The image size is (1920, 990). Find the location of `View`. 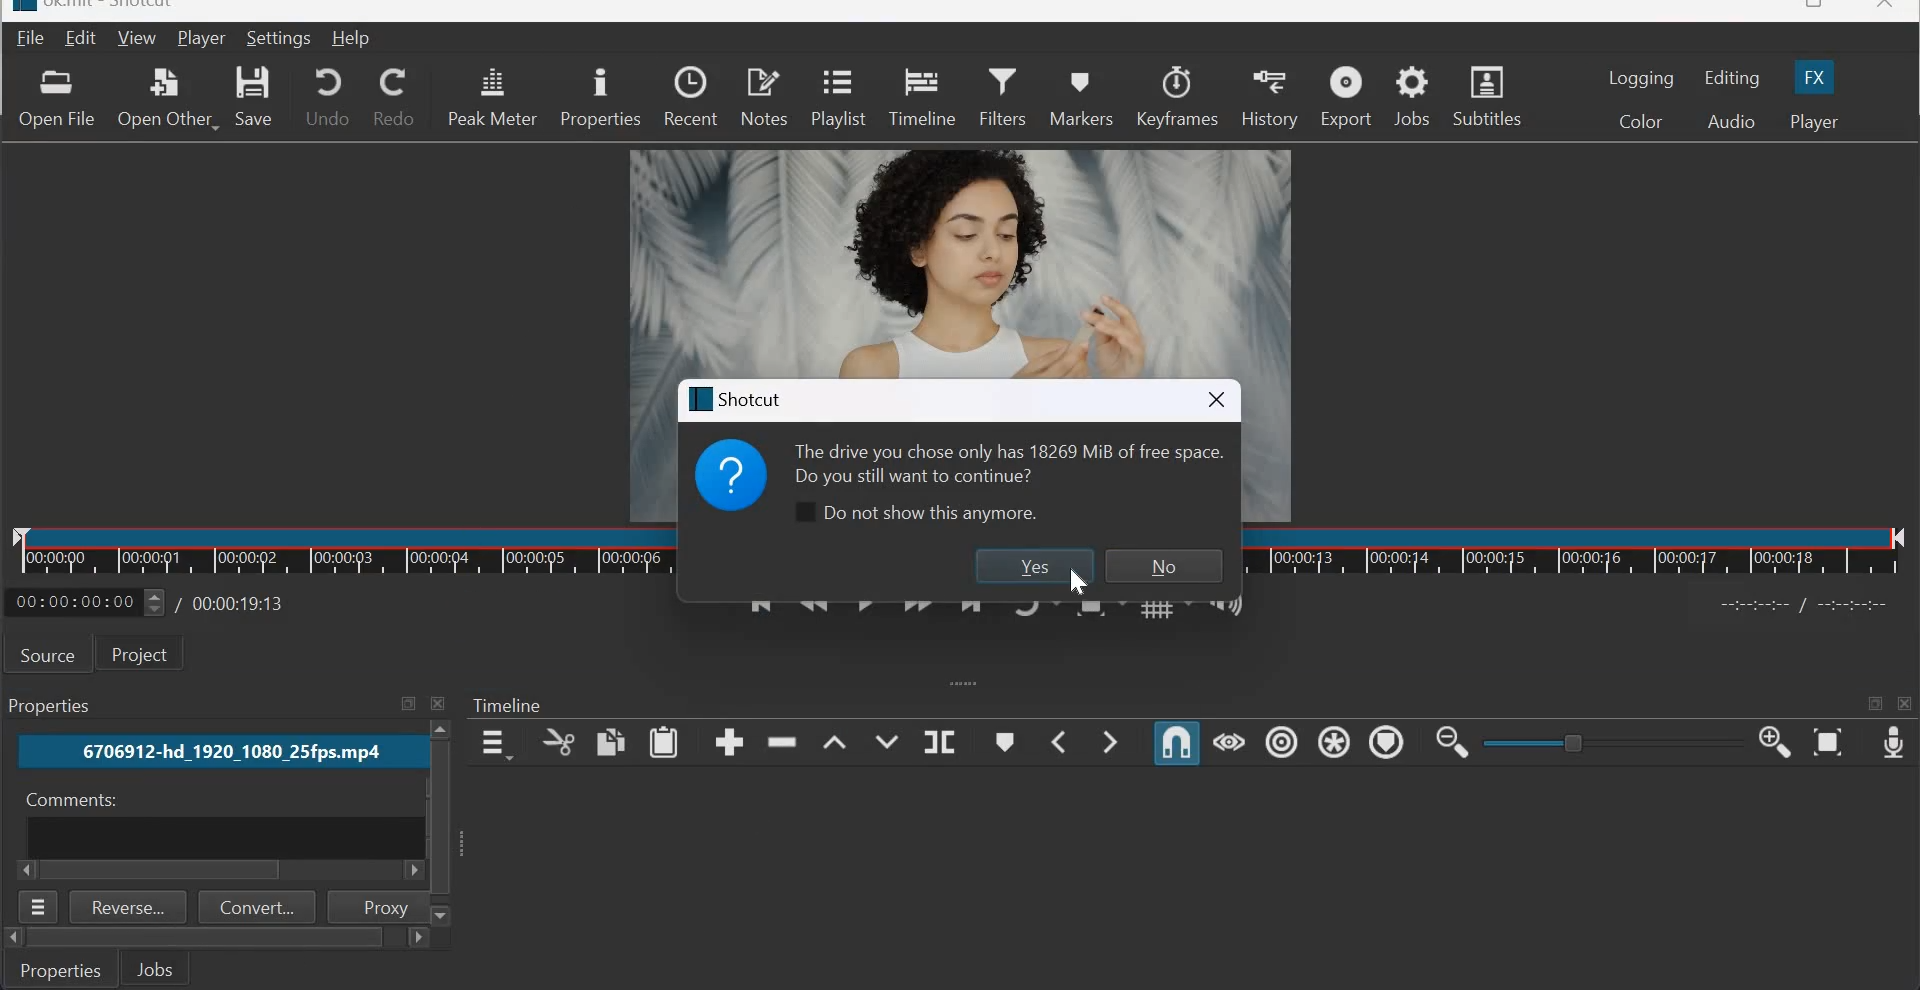

View is located at coordinates (137, 37).